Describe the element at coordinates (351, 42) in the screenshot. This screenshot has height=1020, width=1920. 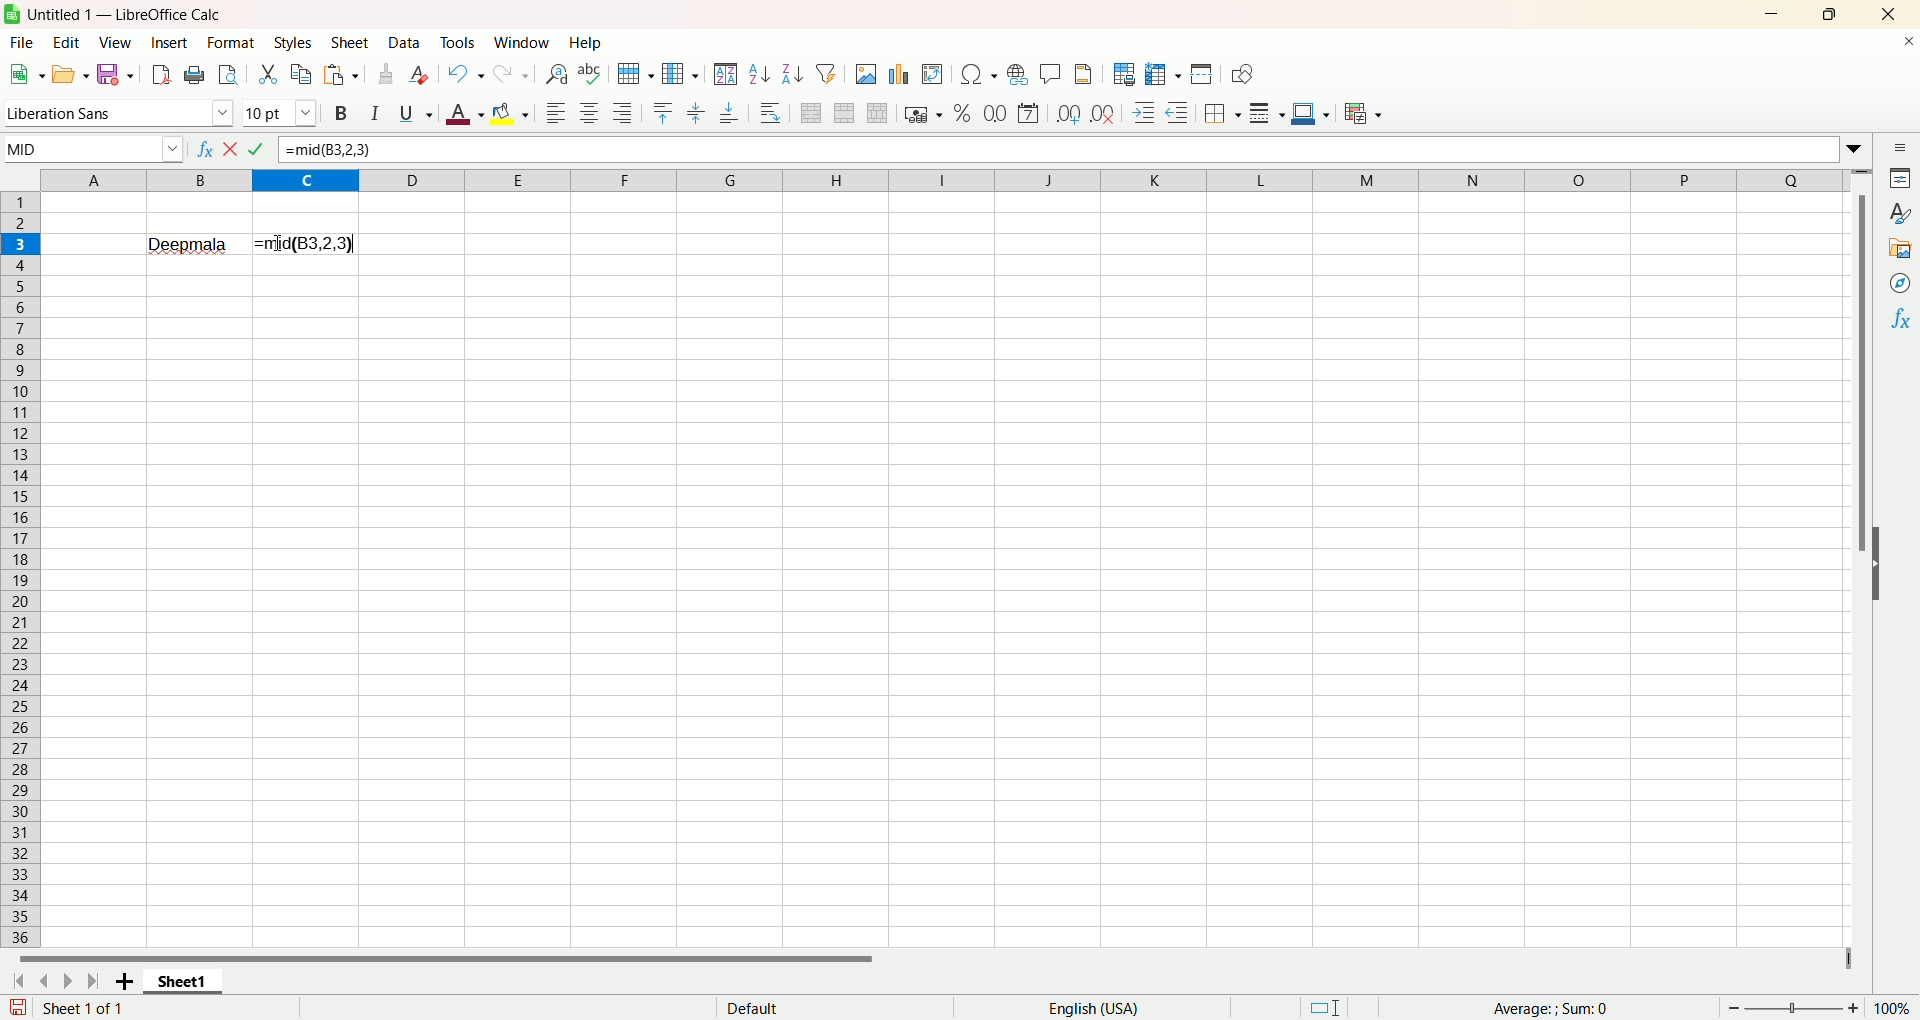
I see `Sheet` at that location.